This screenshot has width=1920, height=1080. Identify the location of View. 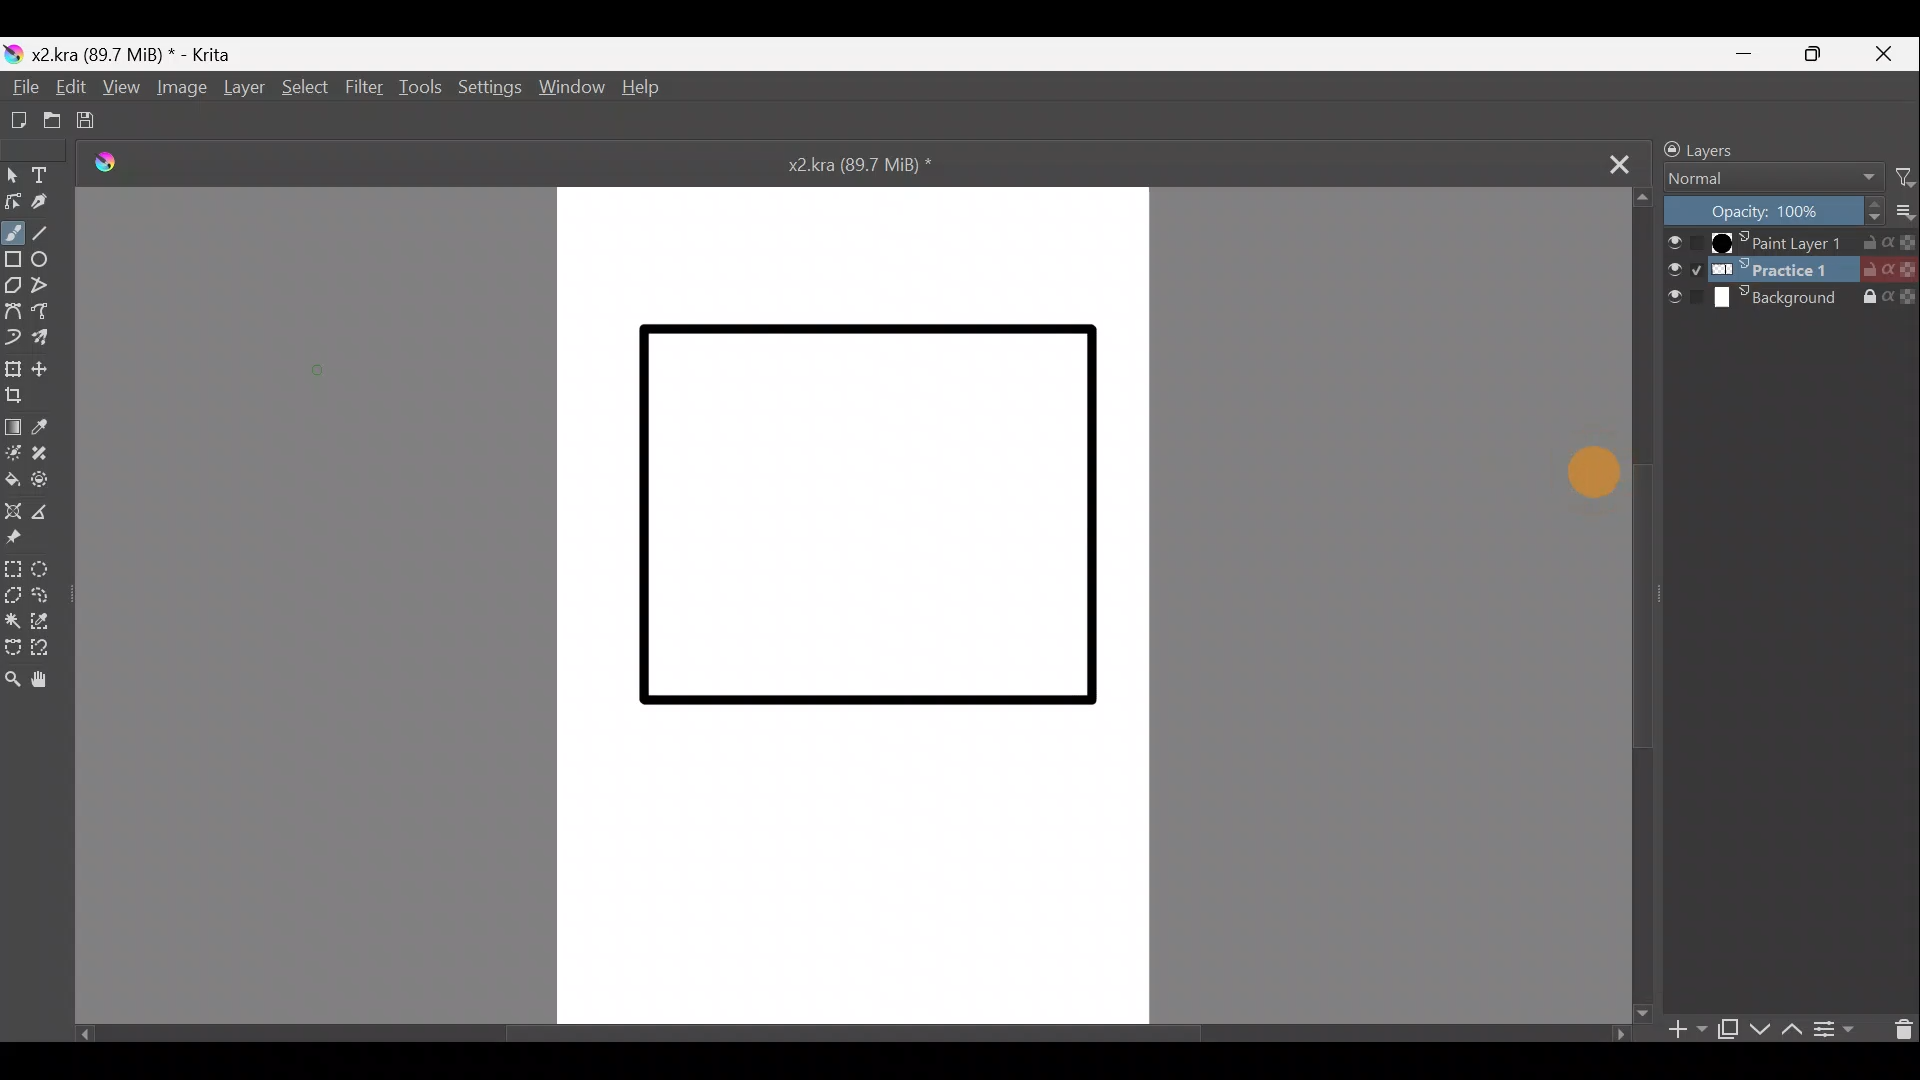
(126, 89).